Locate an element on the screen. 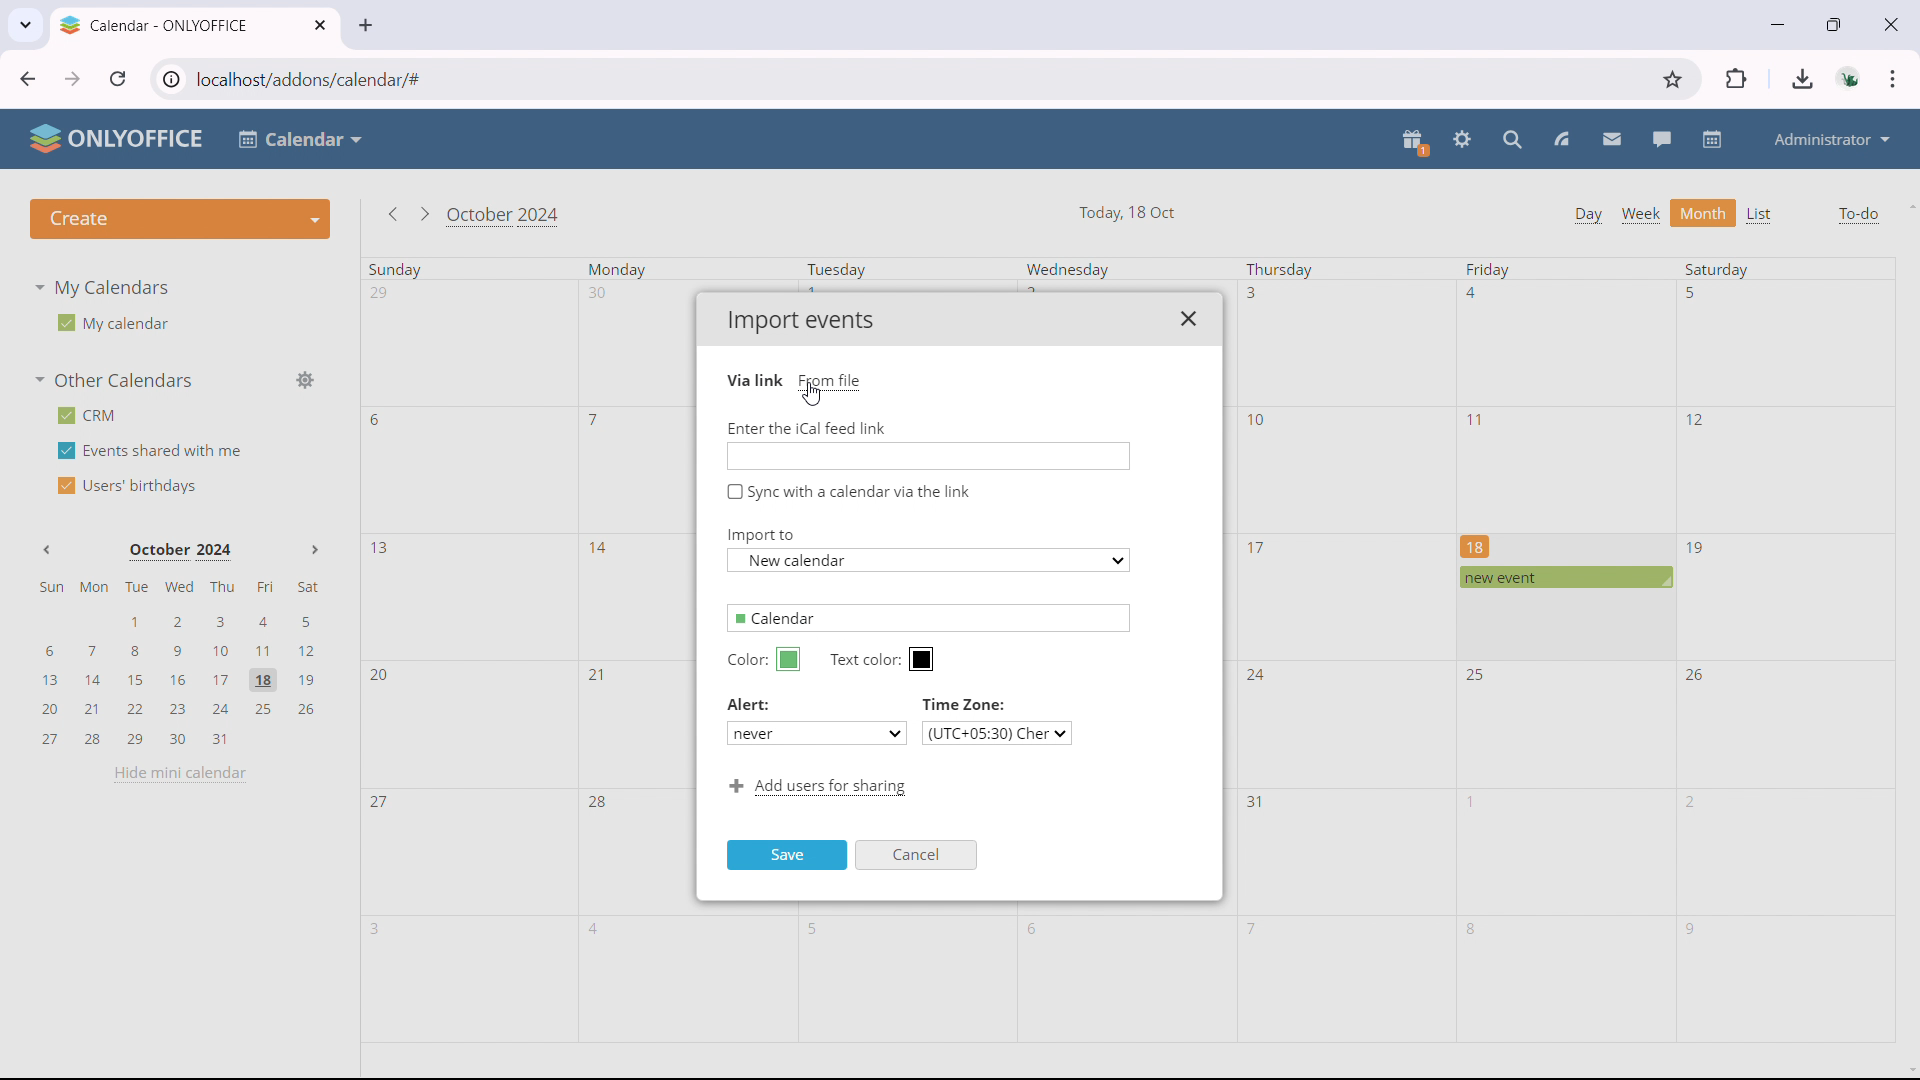 This screenshot has width=1920, height=1080. 10 is located at coordinates (1259, 420).